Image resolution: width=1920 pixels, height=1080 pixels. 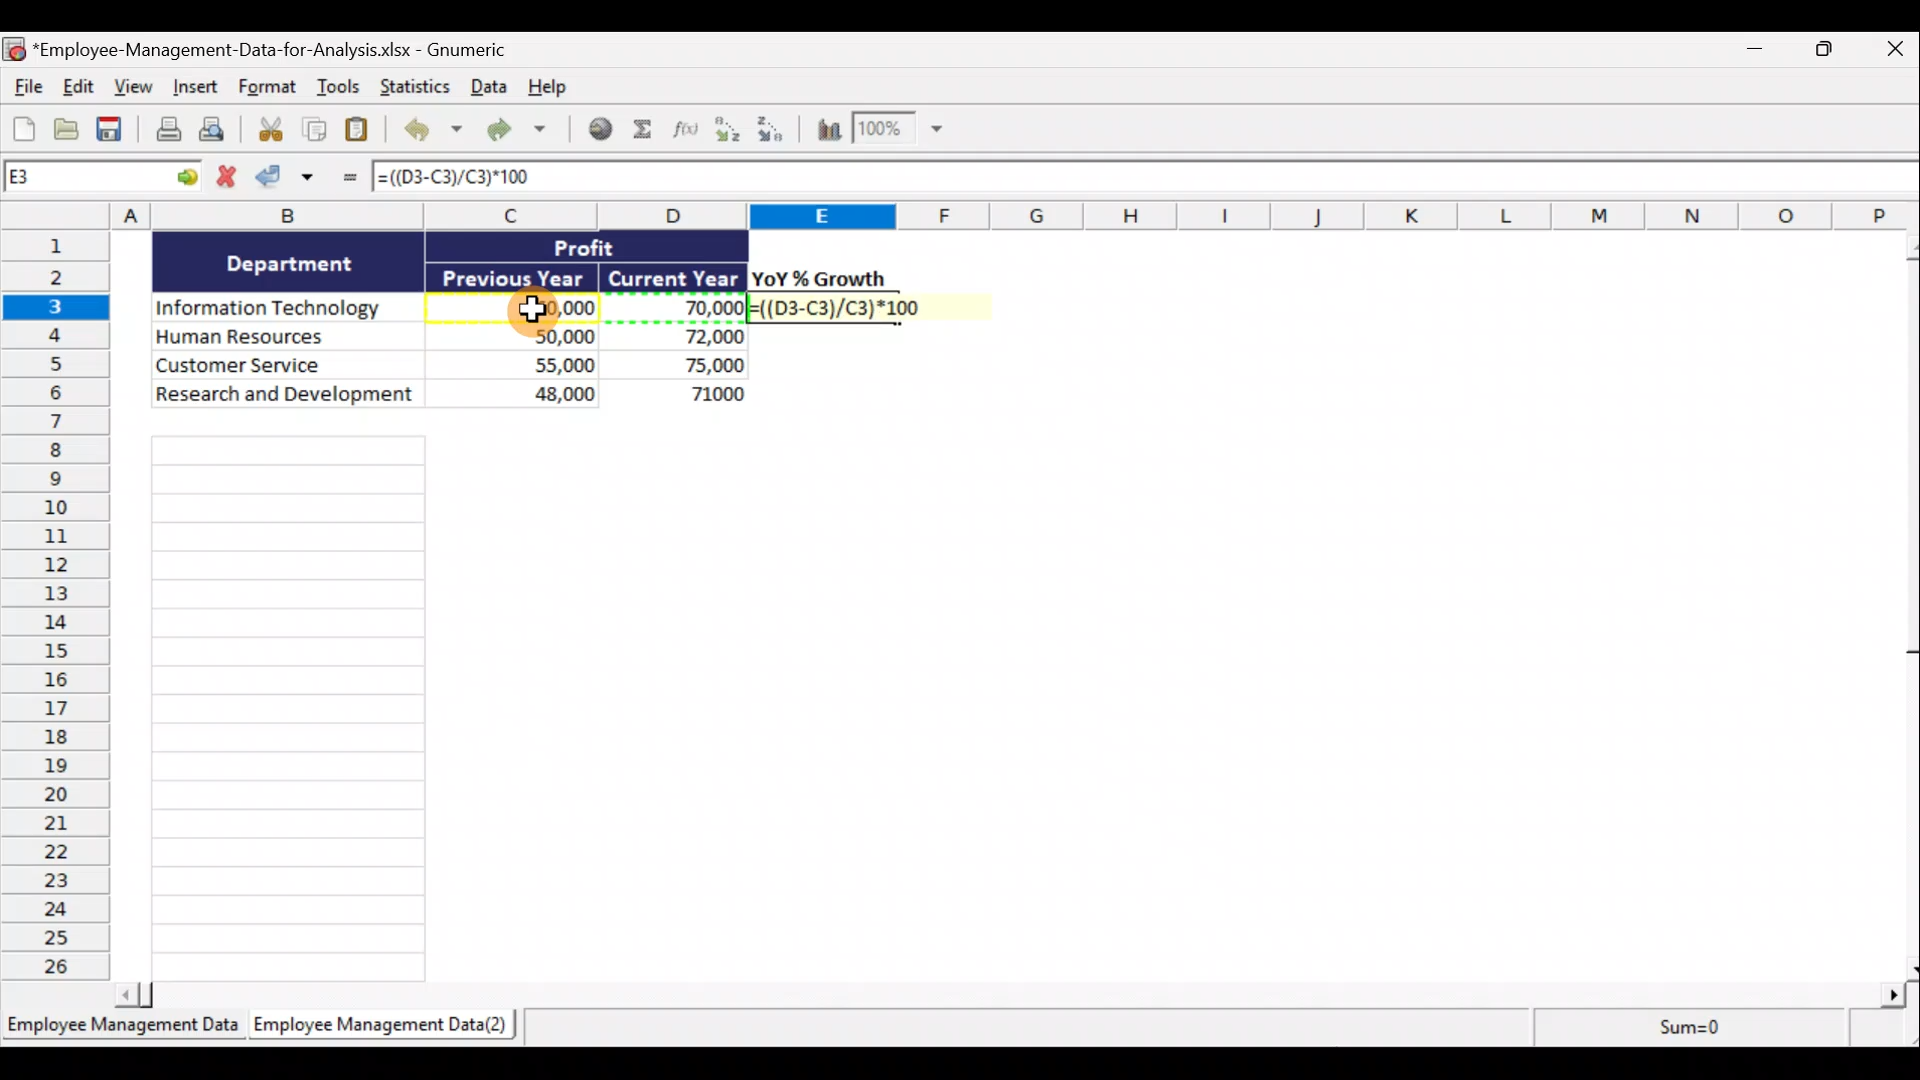 What do you see at coordinates (827, 133) in the screenshot?
I see `Insert a chart` at bounding box center [827, 133].